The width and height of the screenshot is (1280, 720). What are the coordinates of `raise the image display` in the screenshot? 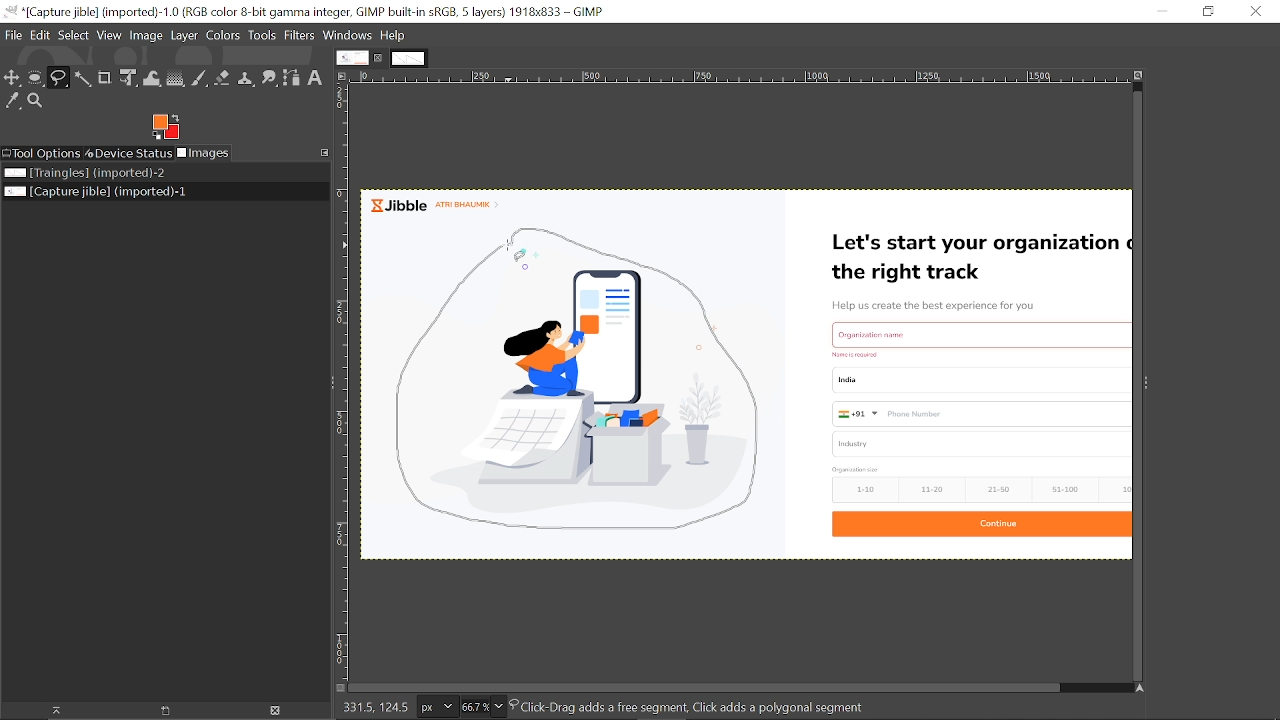 It's located at (51, 710).